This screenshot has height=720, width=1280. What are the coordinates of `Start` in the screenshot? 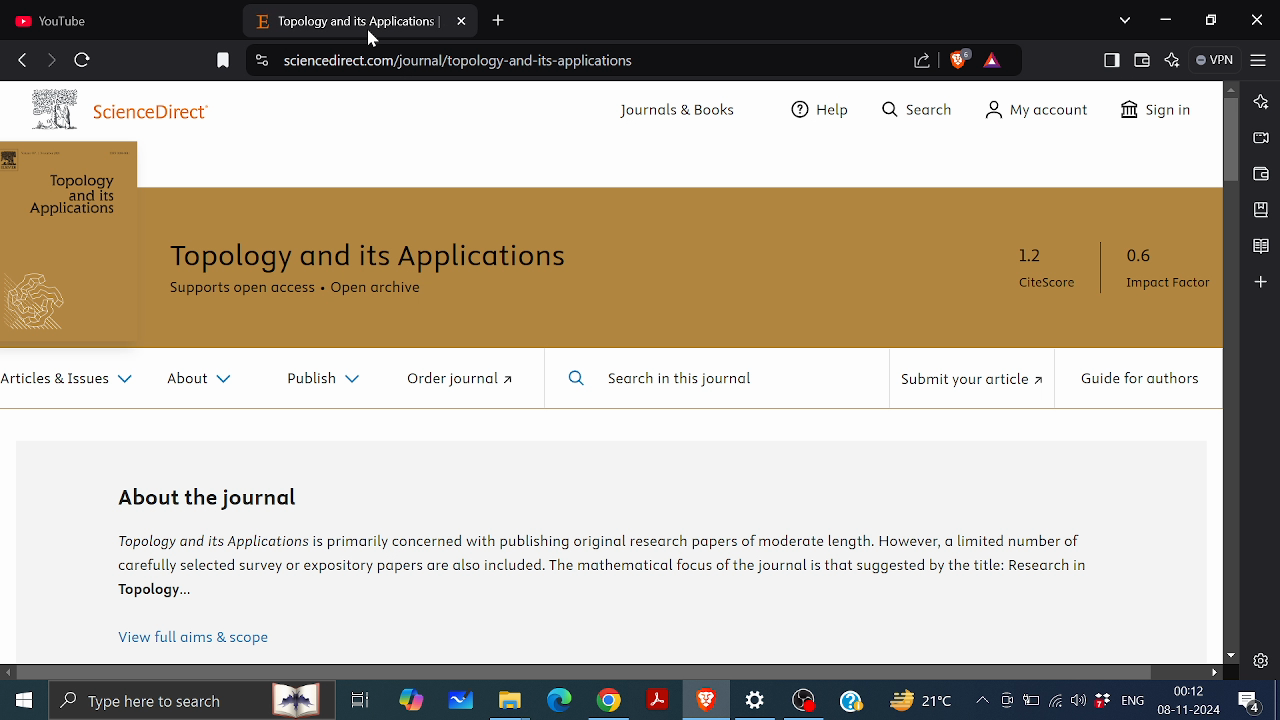 It's located at (22, 697).